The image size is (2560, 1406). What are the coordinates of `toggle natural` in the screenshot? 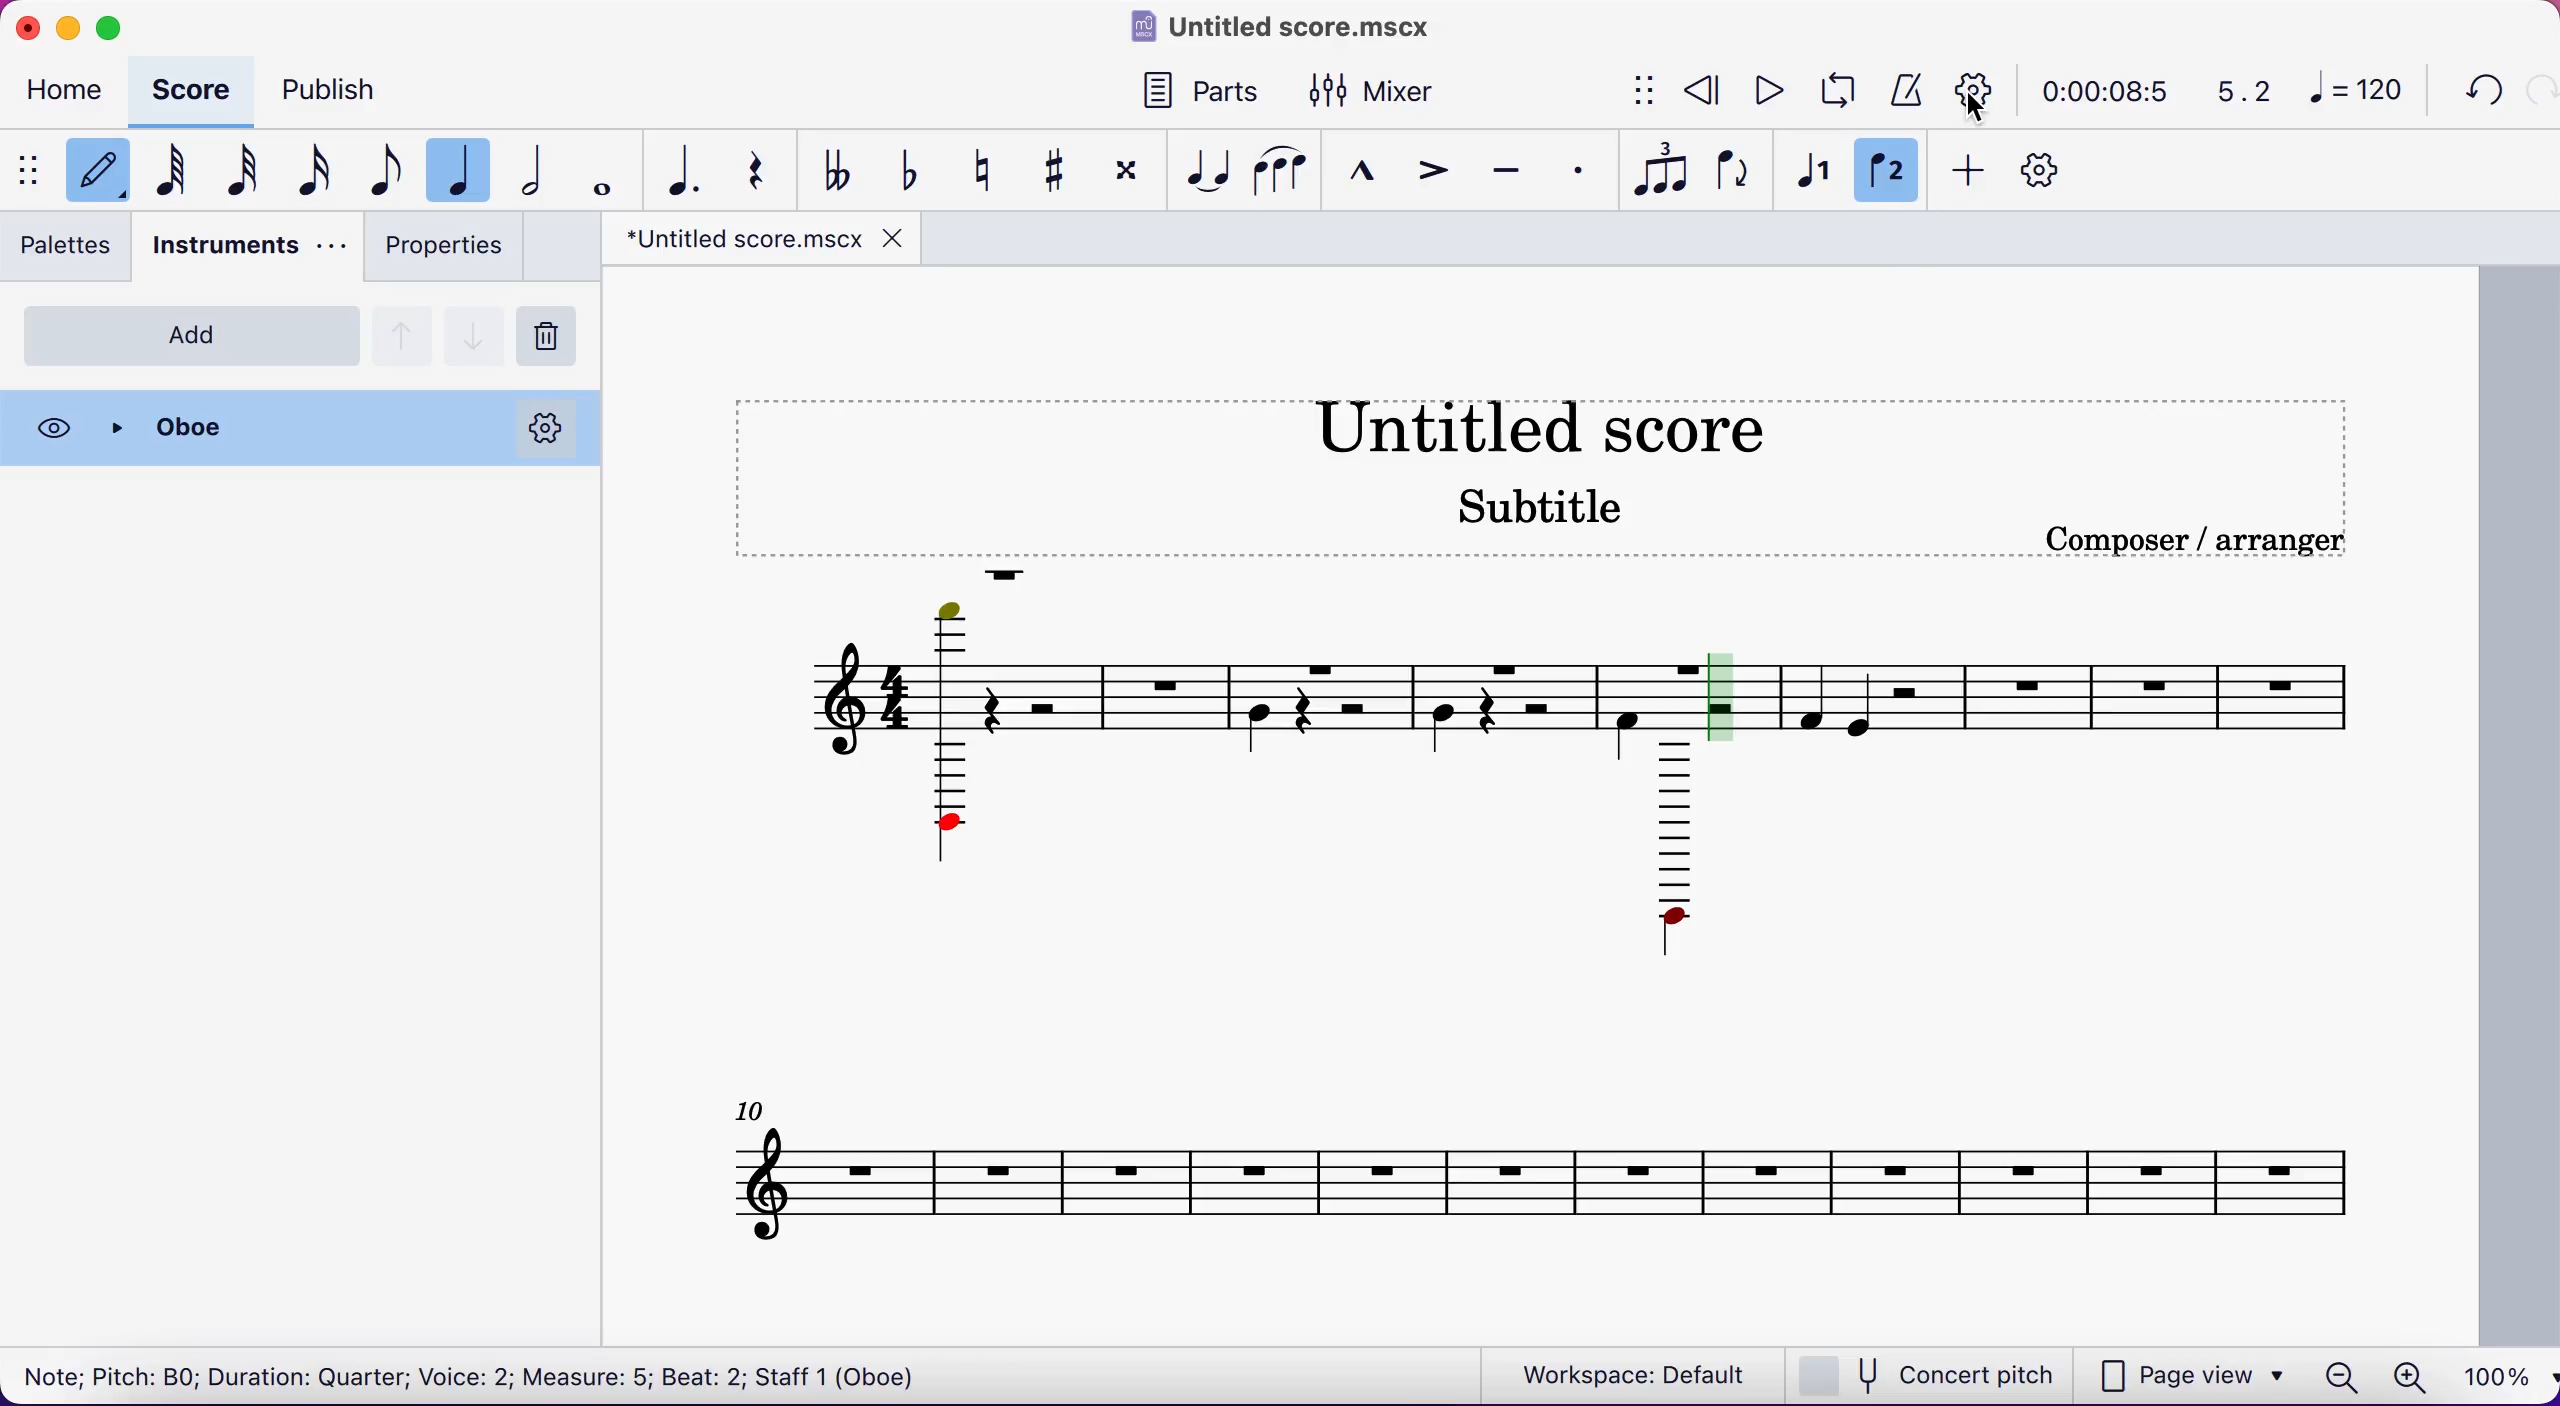 It's located at (990, 171).